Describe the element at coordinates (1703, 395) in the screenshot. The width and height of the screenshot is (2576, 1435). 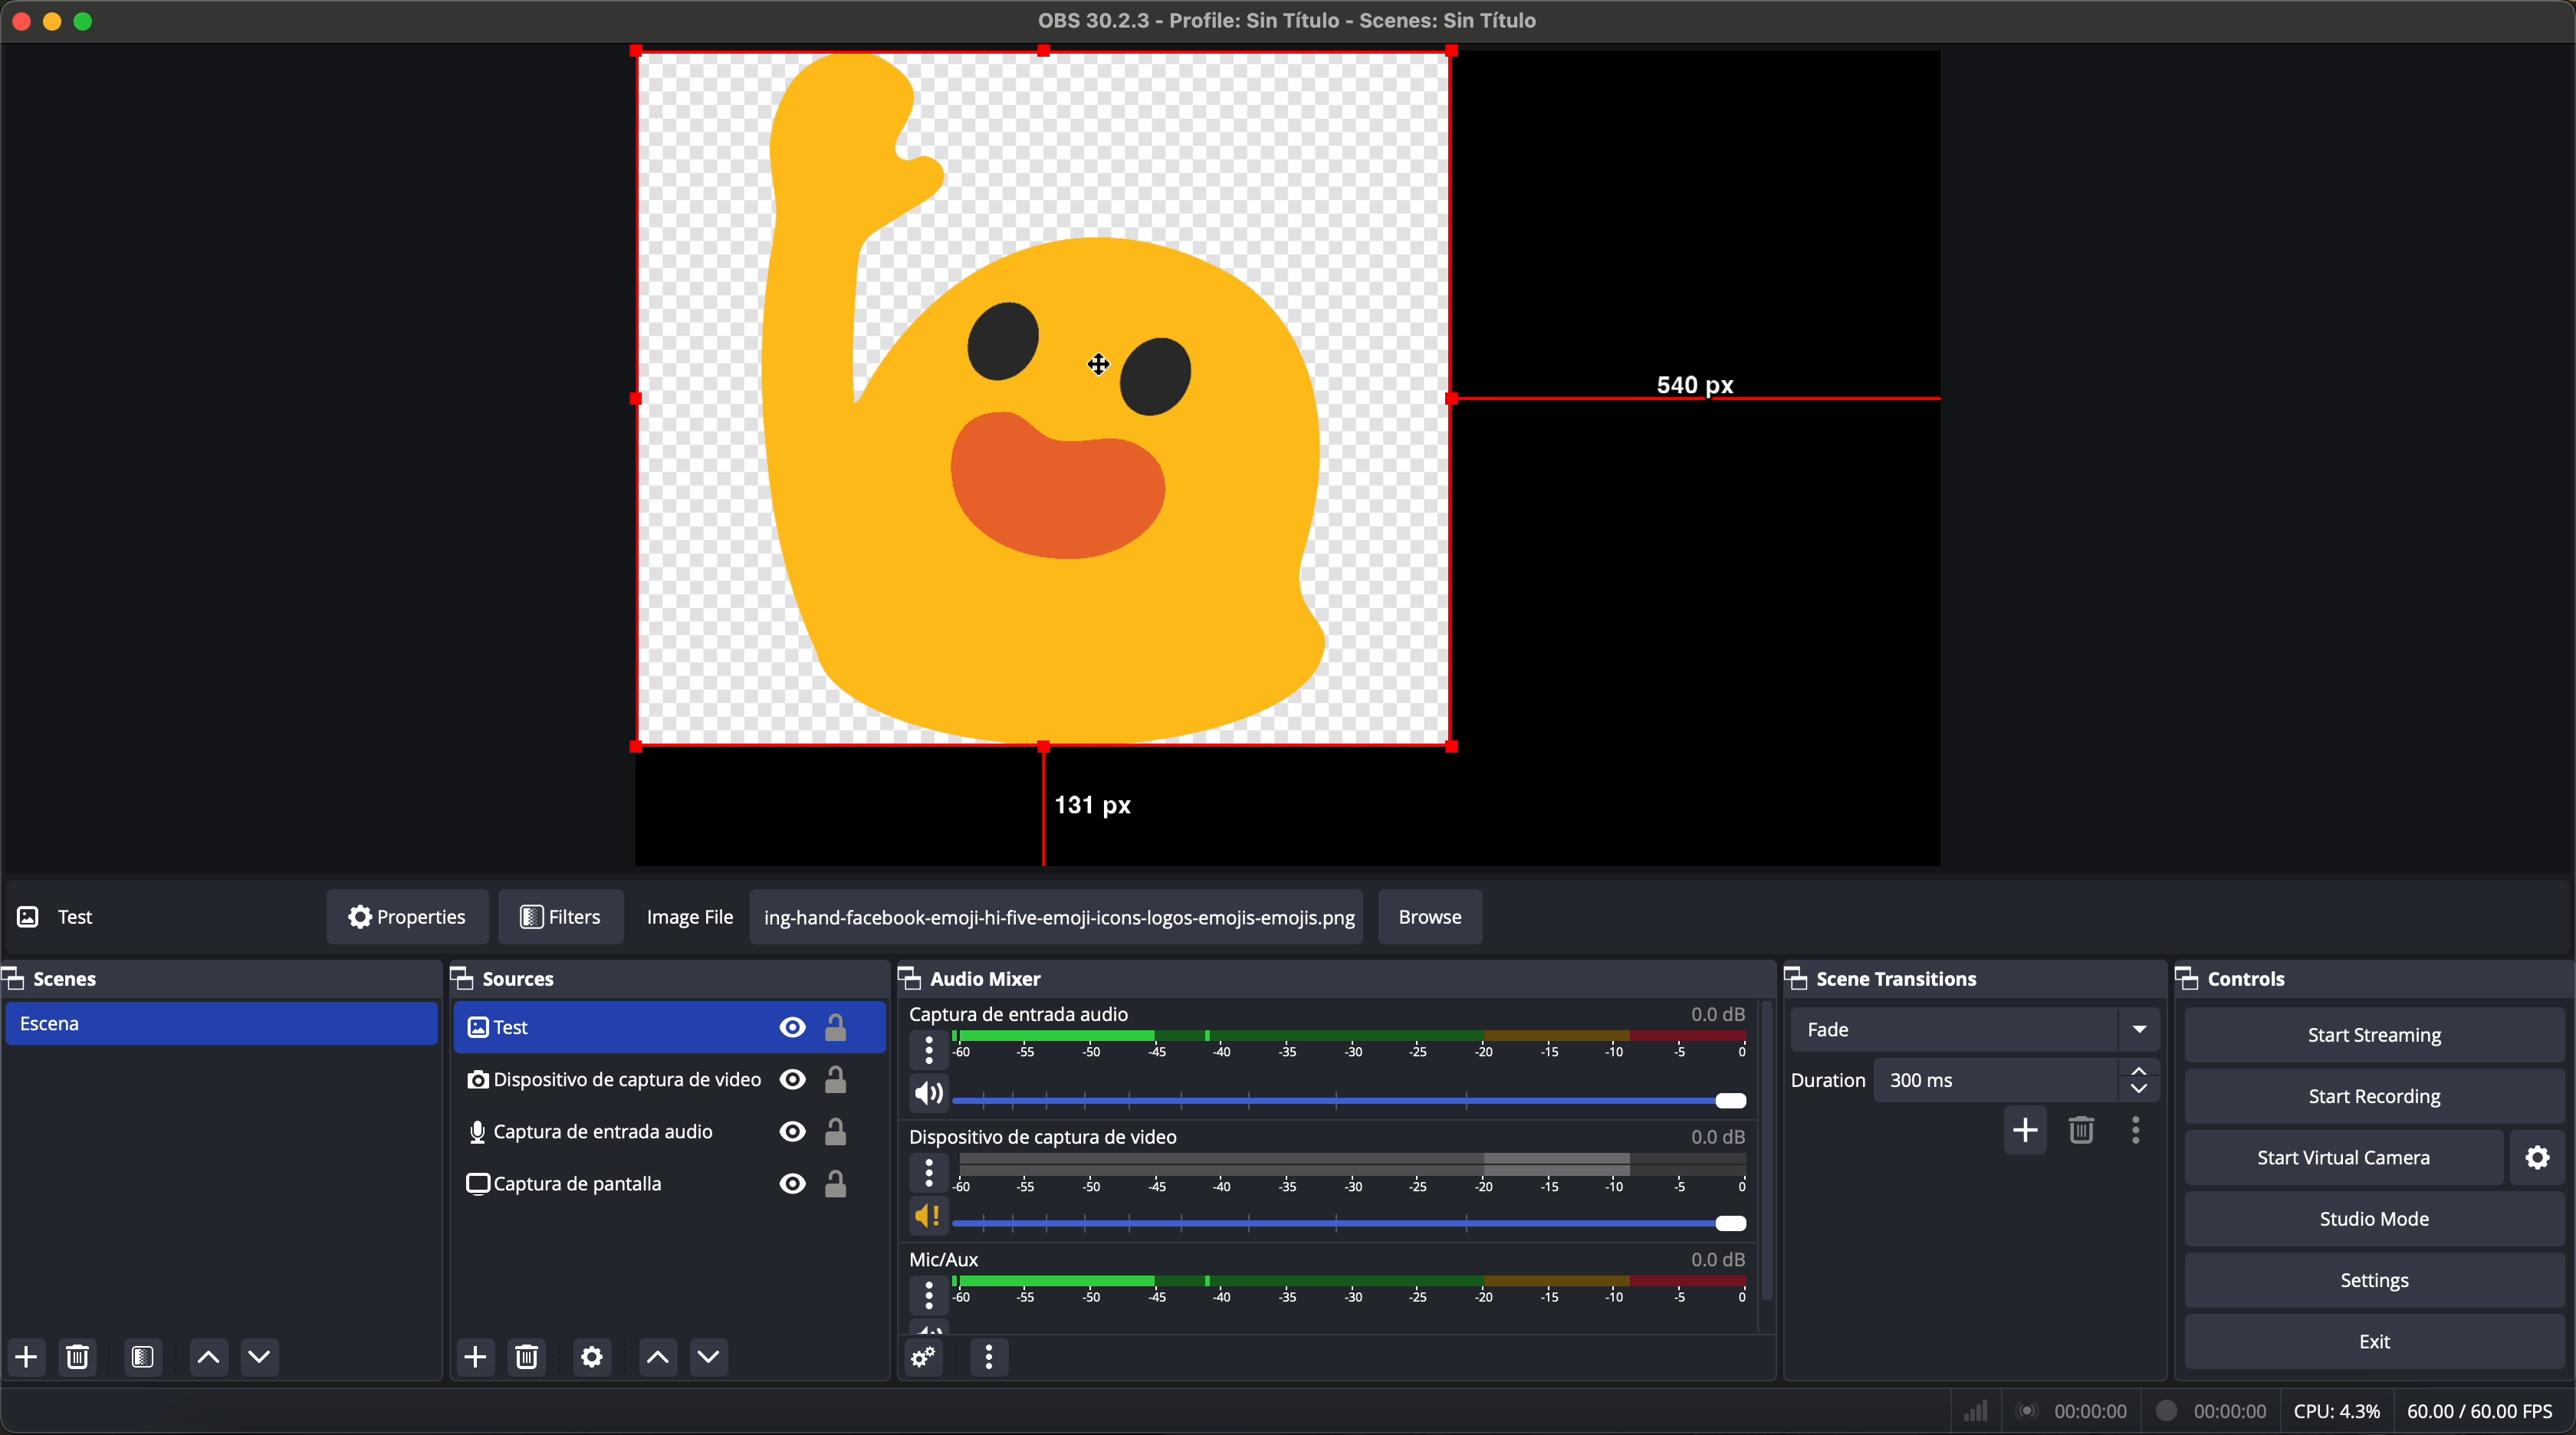
I see `540 px distance` at that location.